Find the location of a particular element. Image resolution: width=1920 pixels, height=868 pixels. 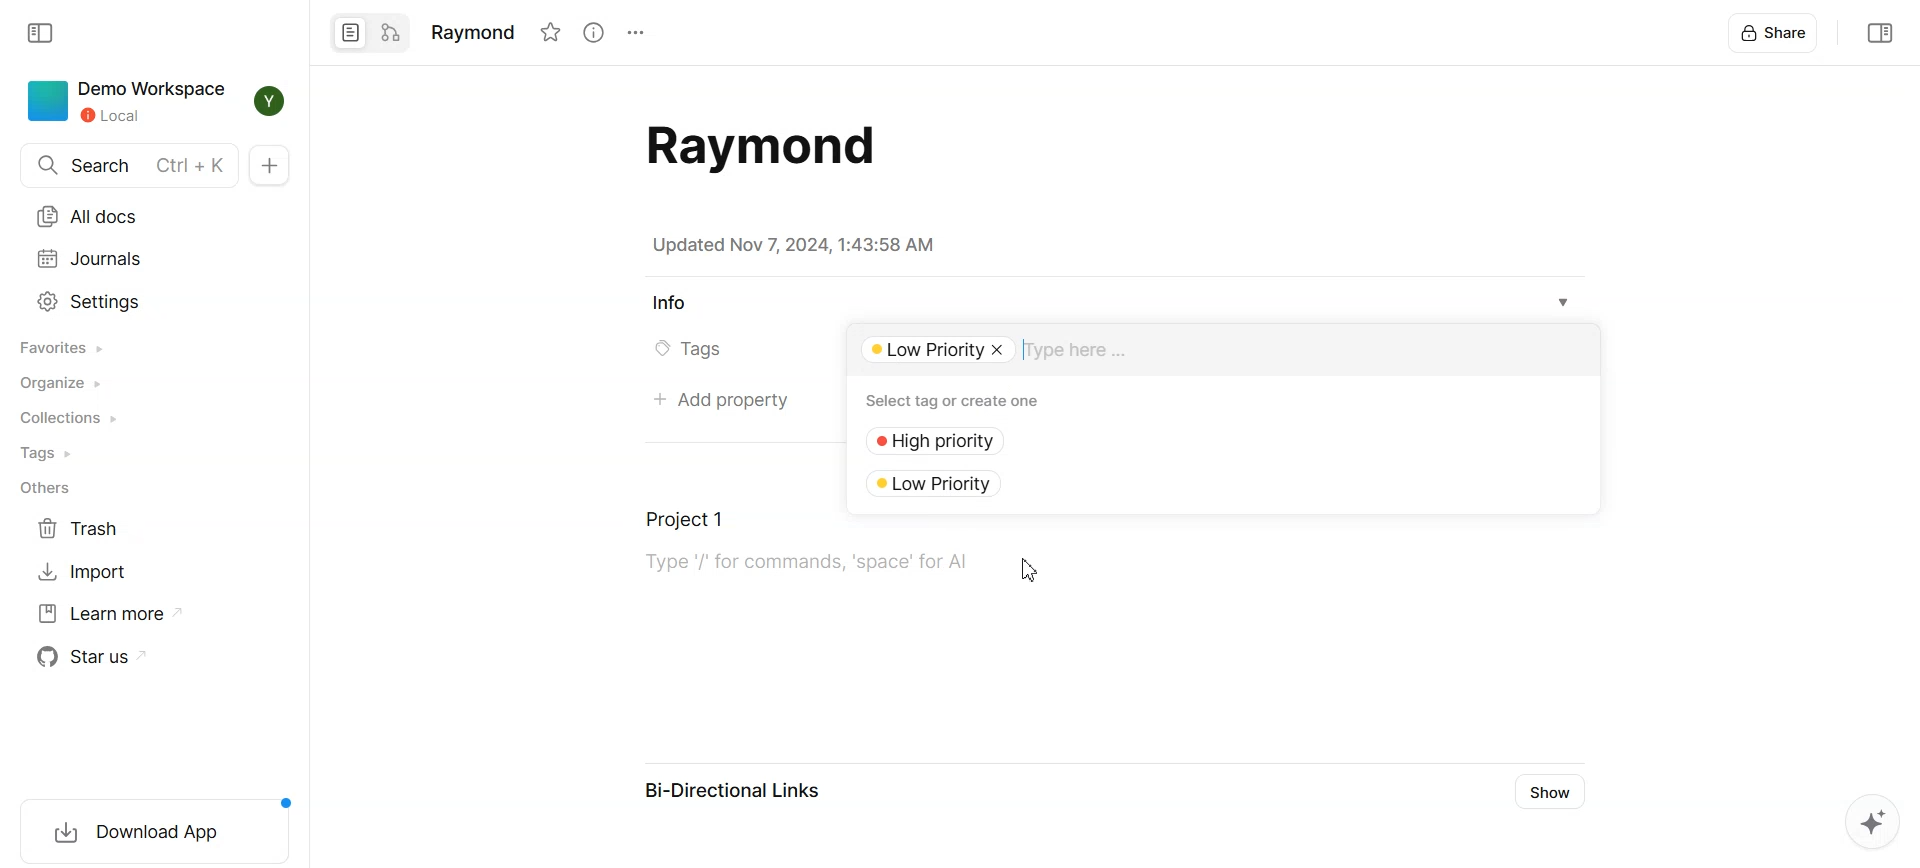

Dropdown is located at coordinates (1564, 303).